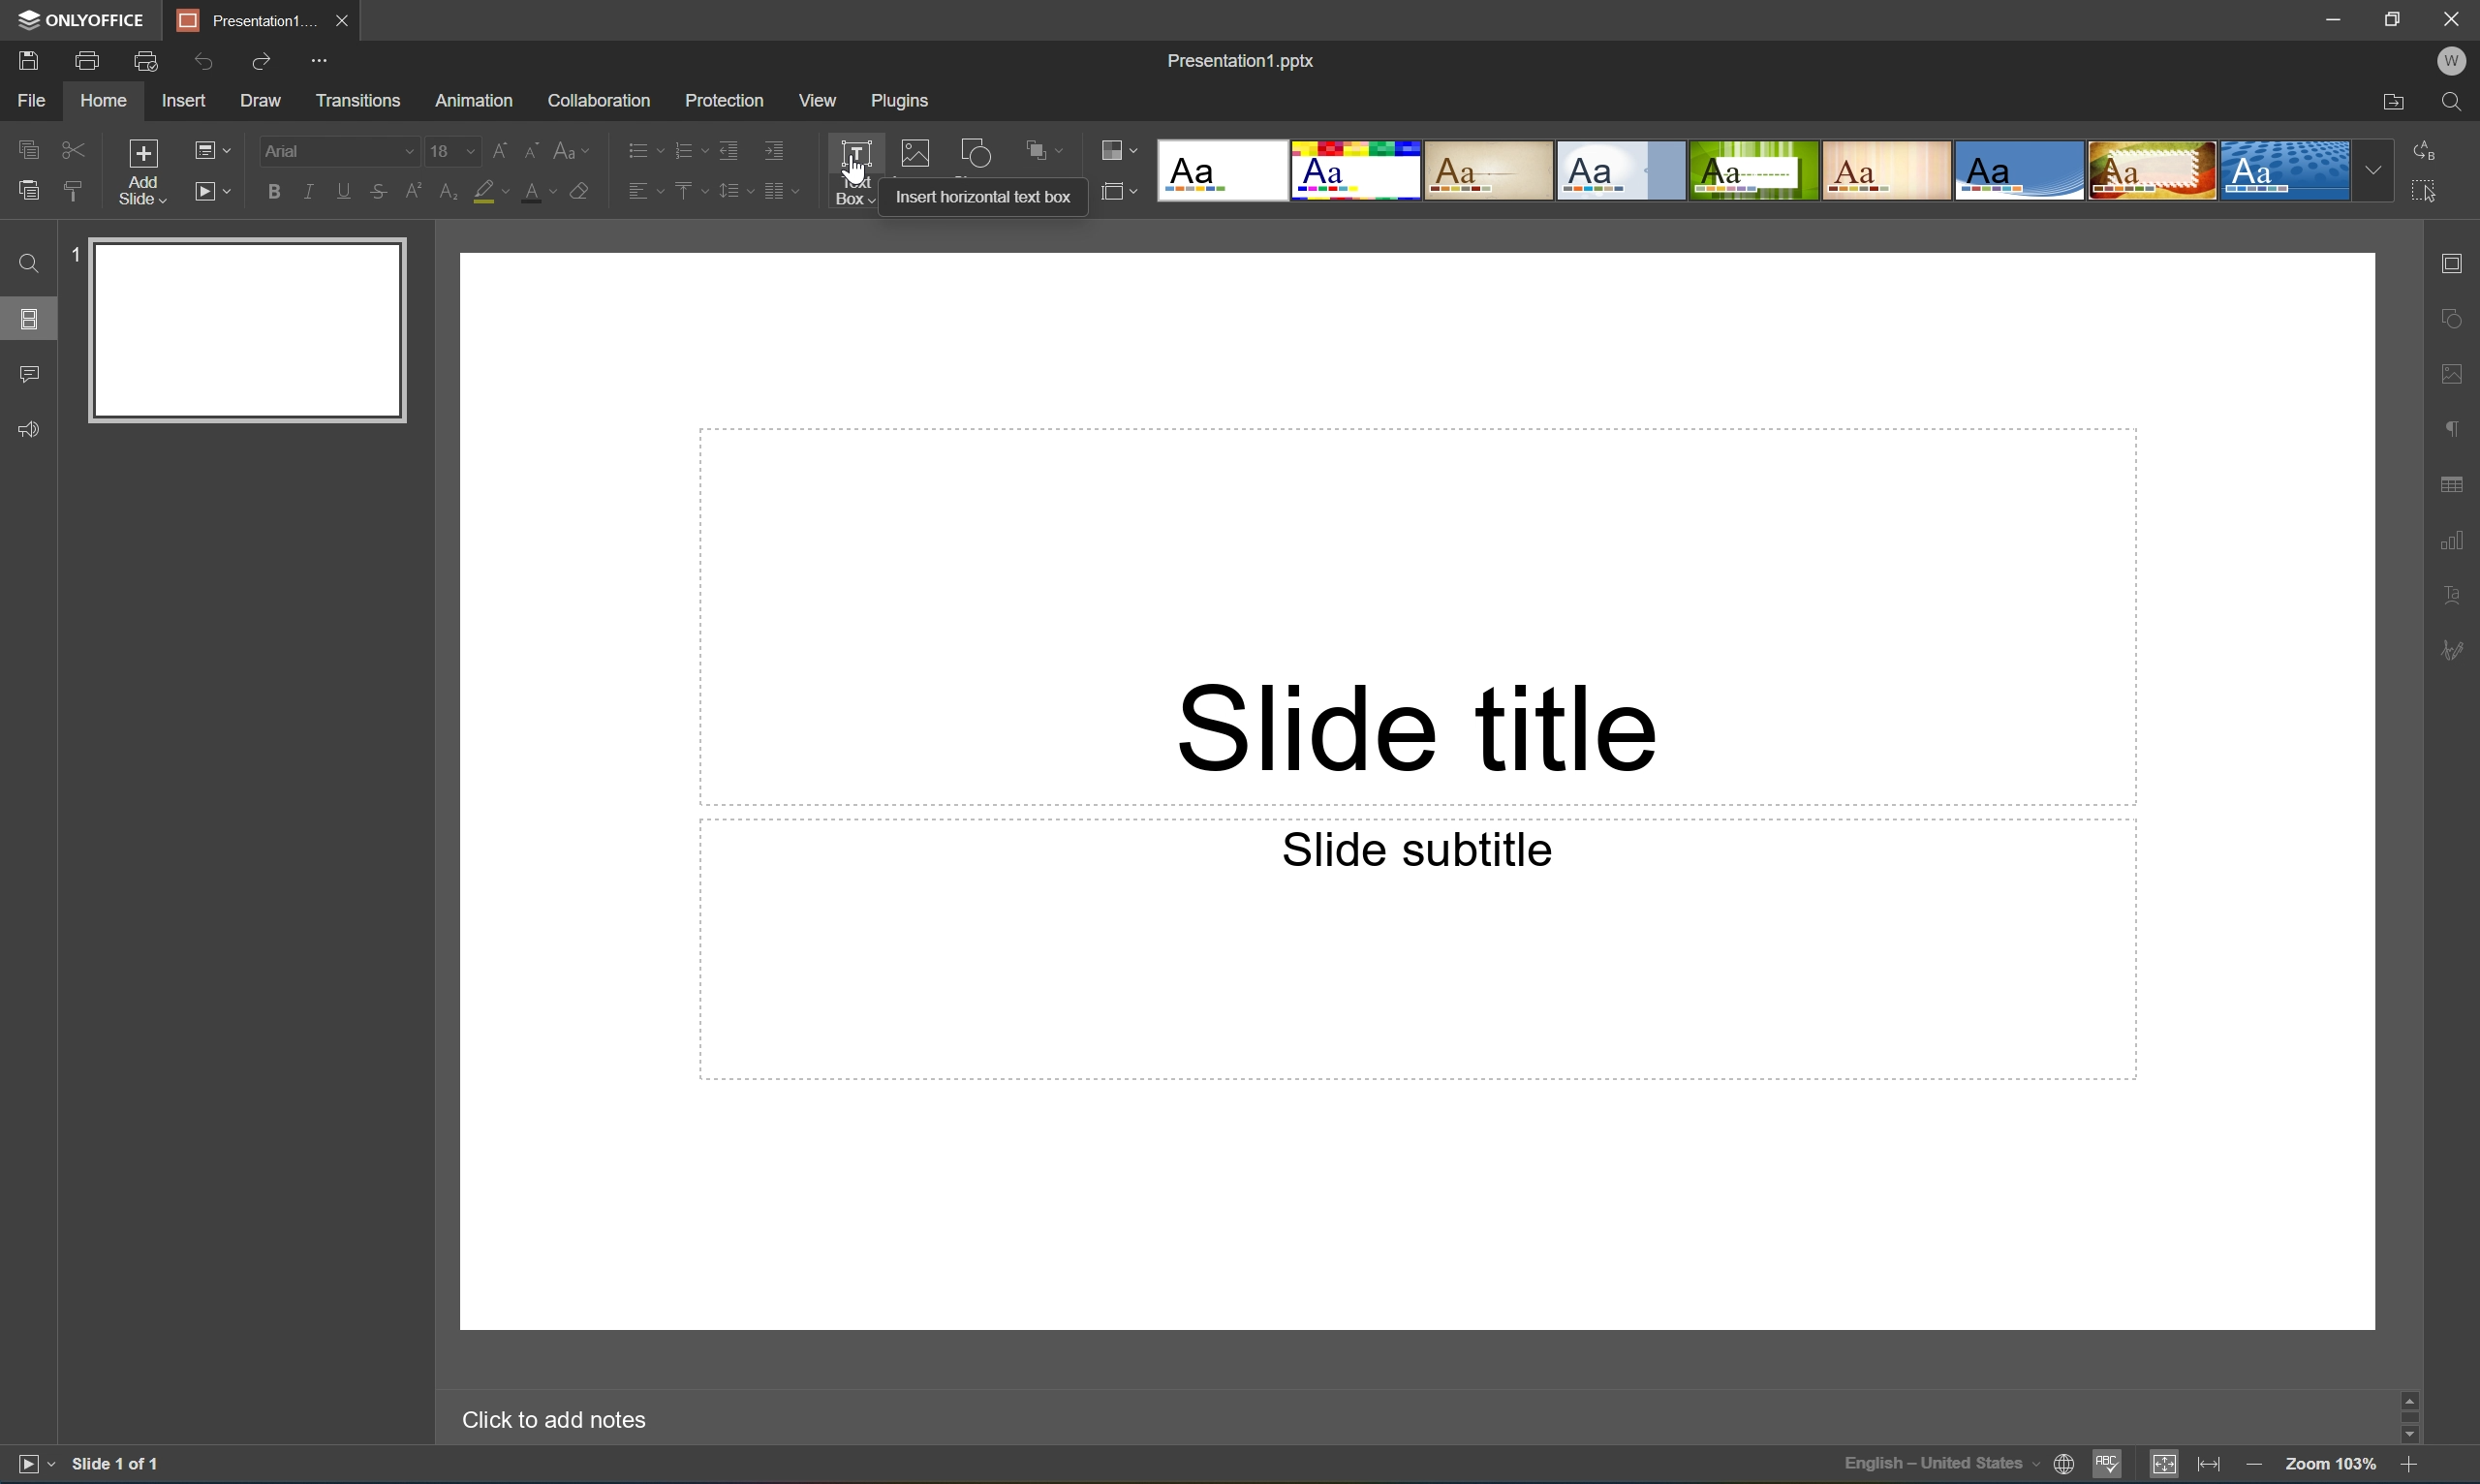 This screenshot has height=1484, width=2480. What do you see at coordinates (2455, 61) in the screenshot?
I see `W` at bounding box center [2455, 61].